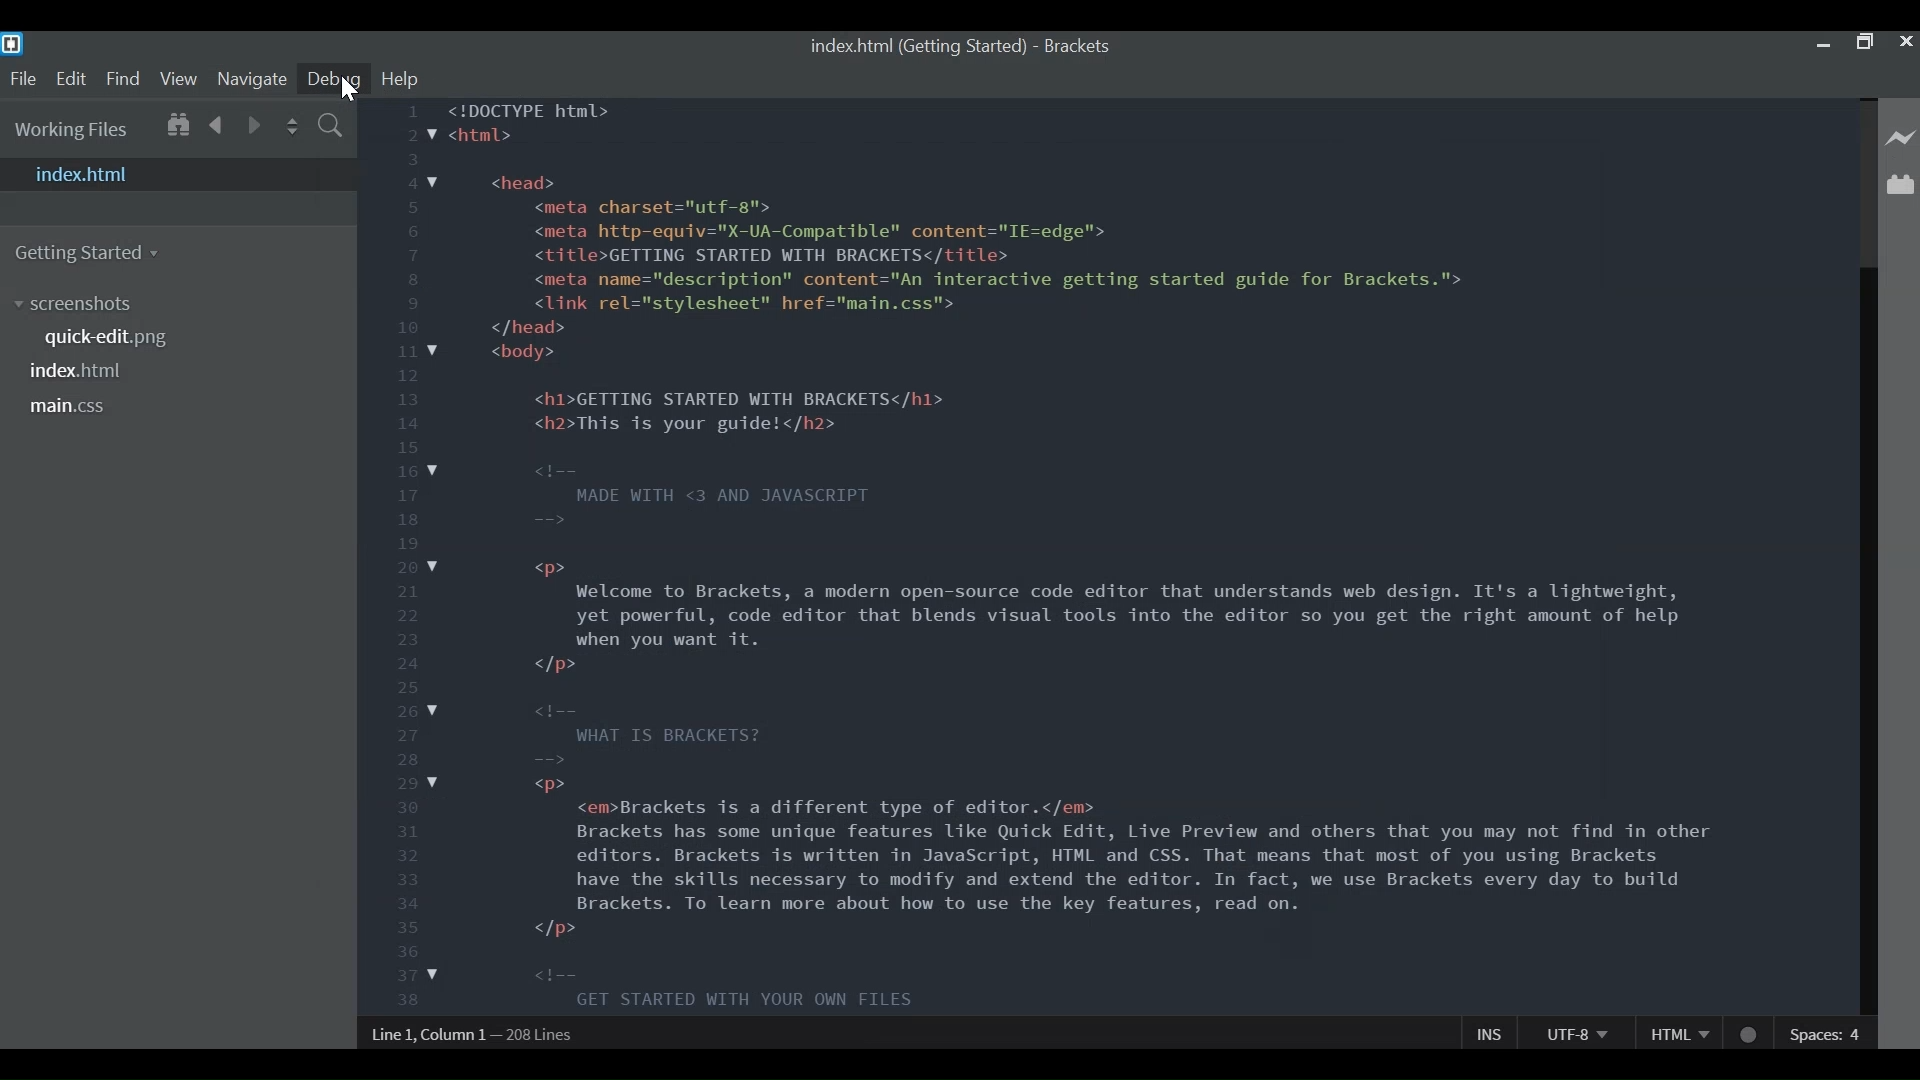  I want to click on Line Preview, so click(1901, 140).